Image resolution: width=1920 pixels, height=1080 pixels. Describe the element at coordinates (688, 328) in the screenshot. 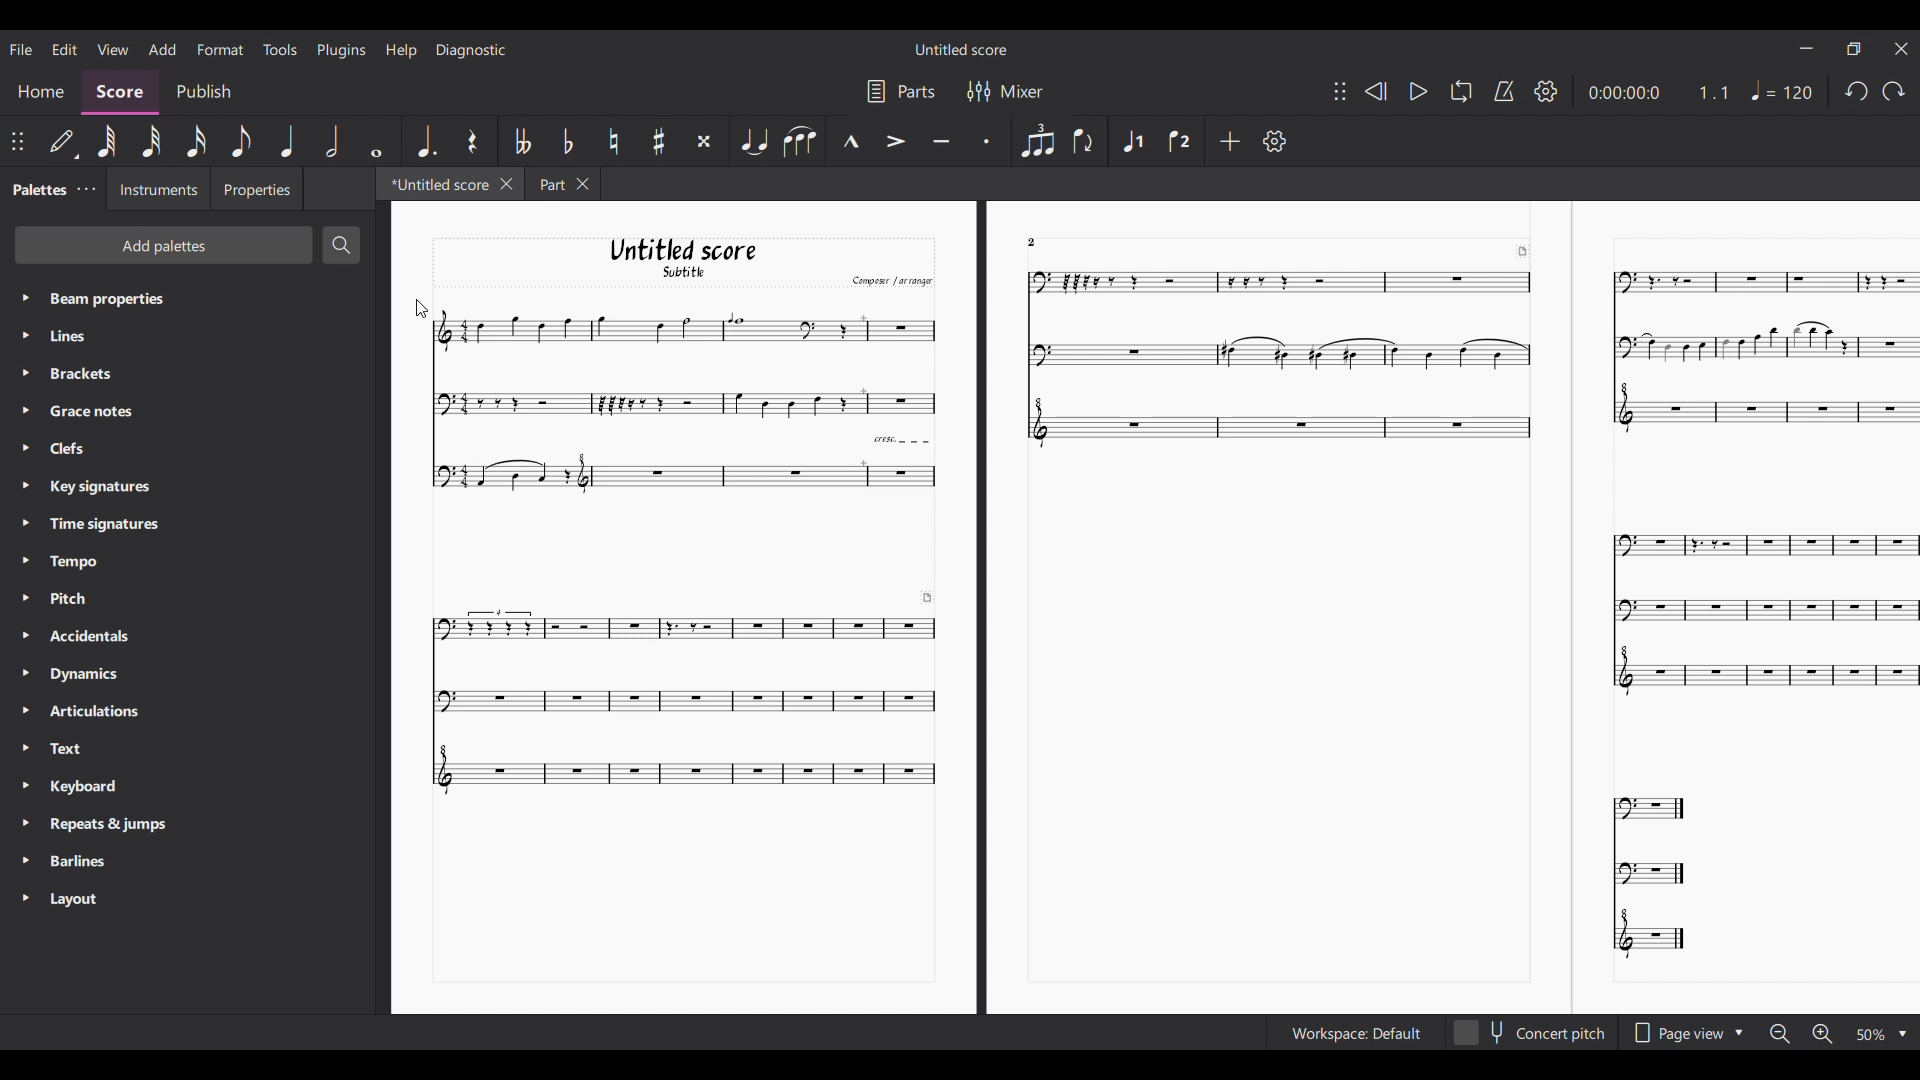

I see `` at that location.